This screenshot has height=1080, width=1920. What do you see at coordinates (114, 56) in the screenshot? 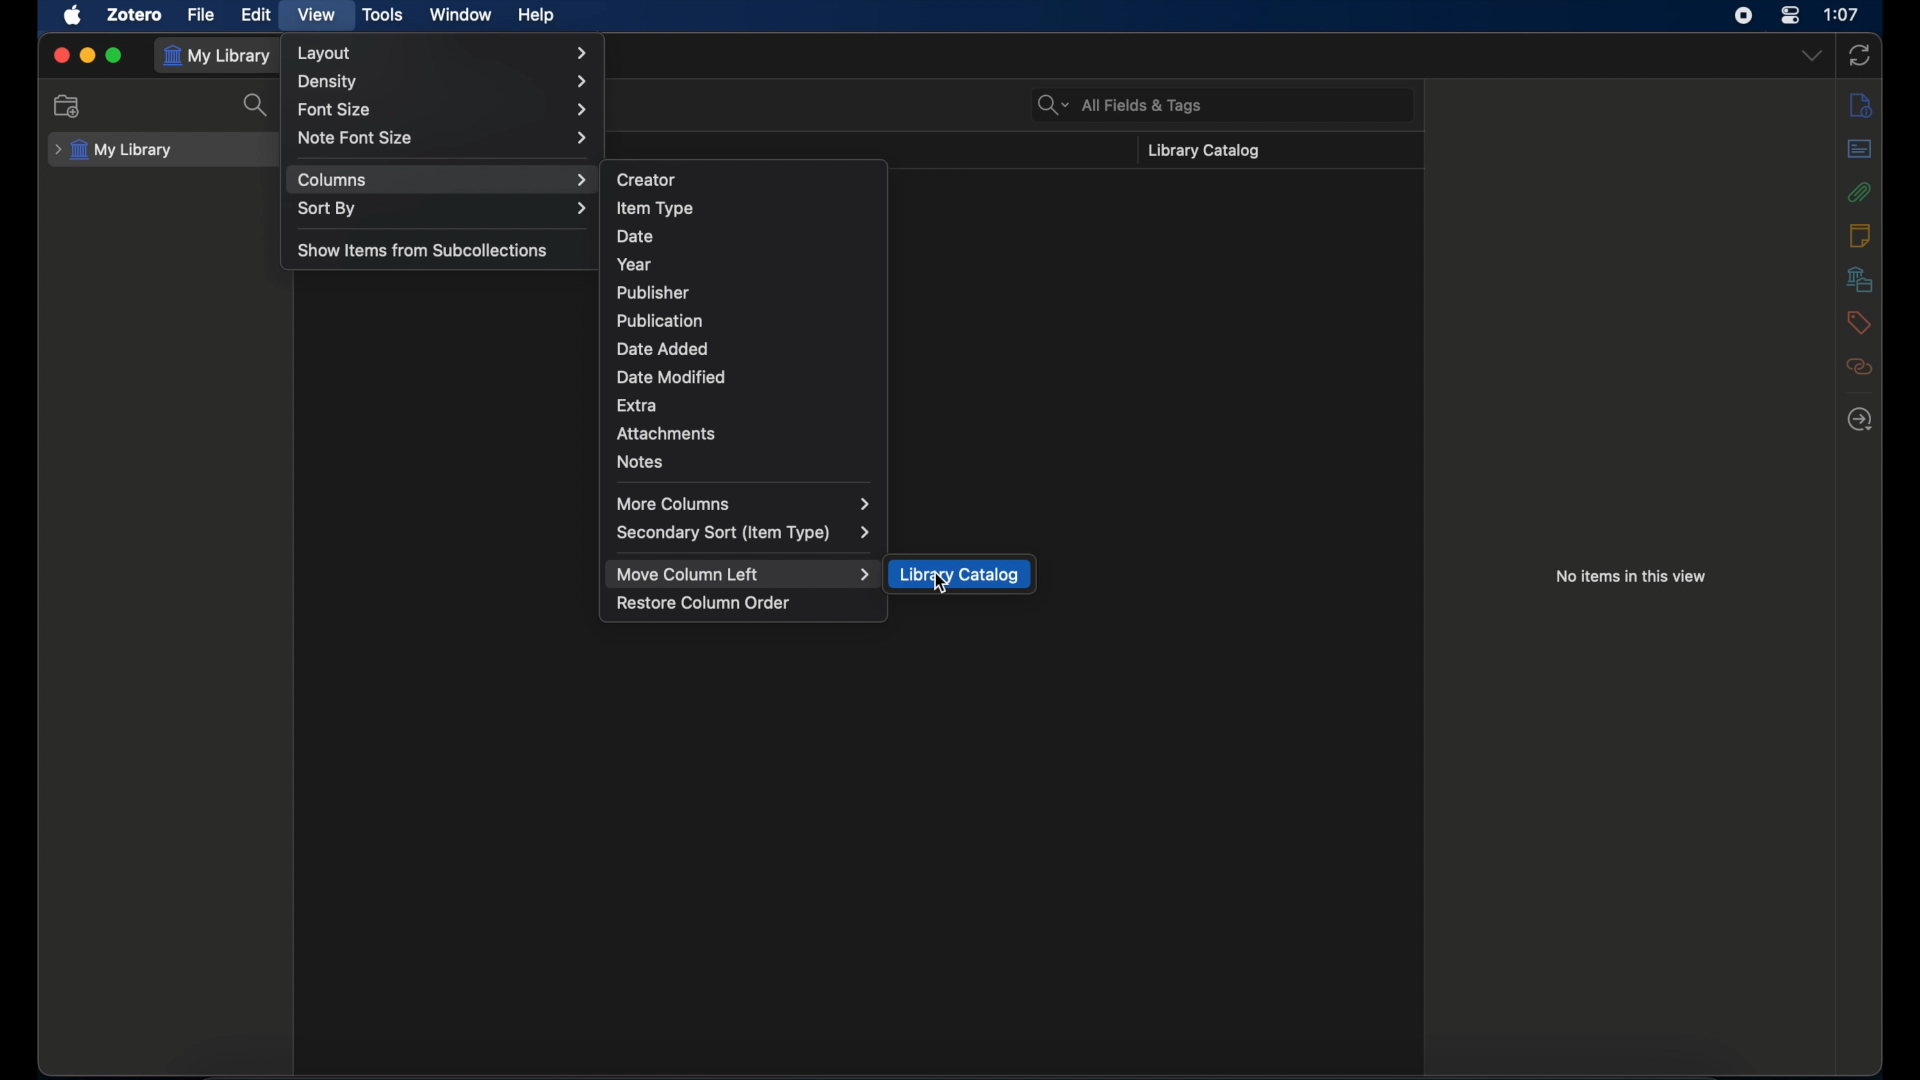
I see `maximize` at bounding box center [114, 56].